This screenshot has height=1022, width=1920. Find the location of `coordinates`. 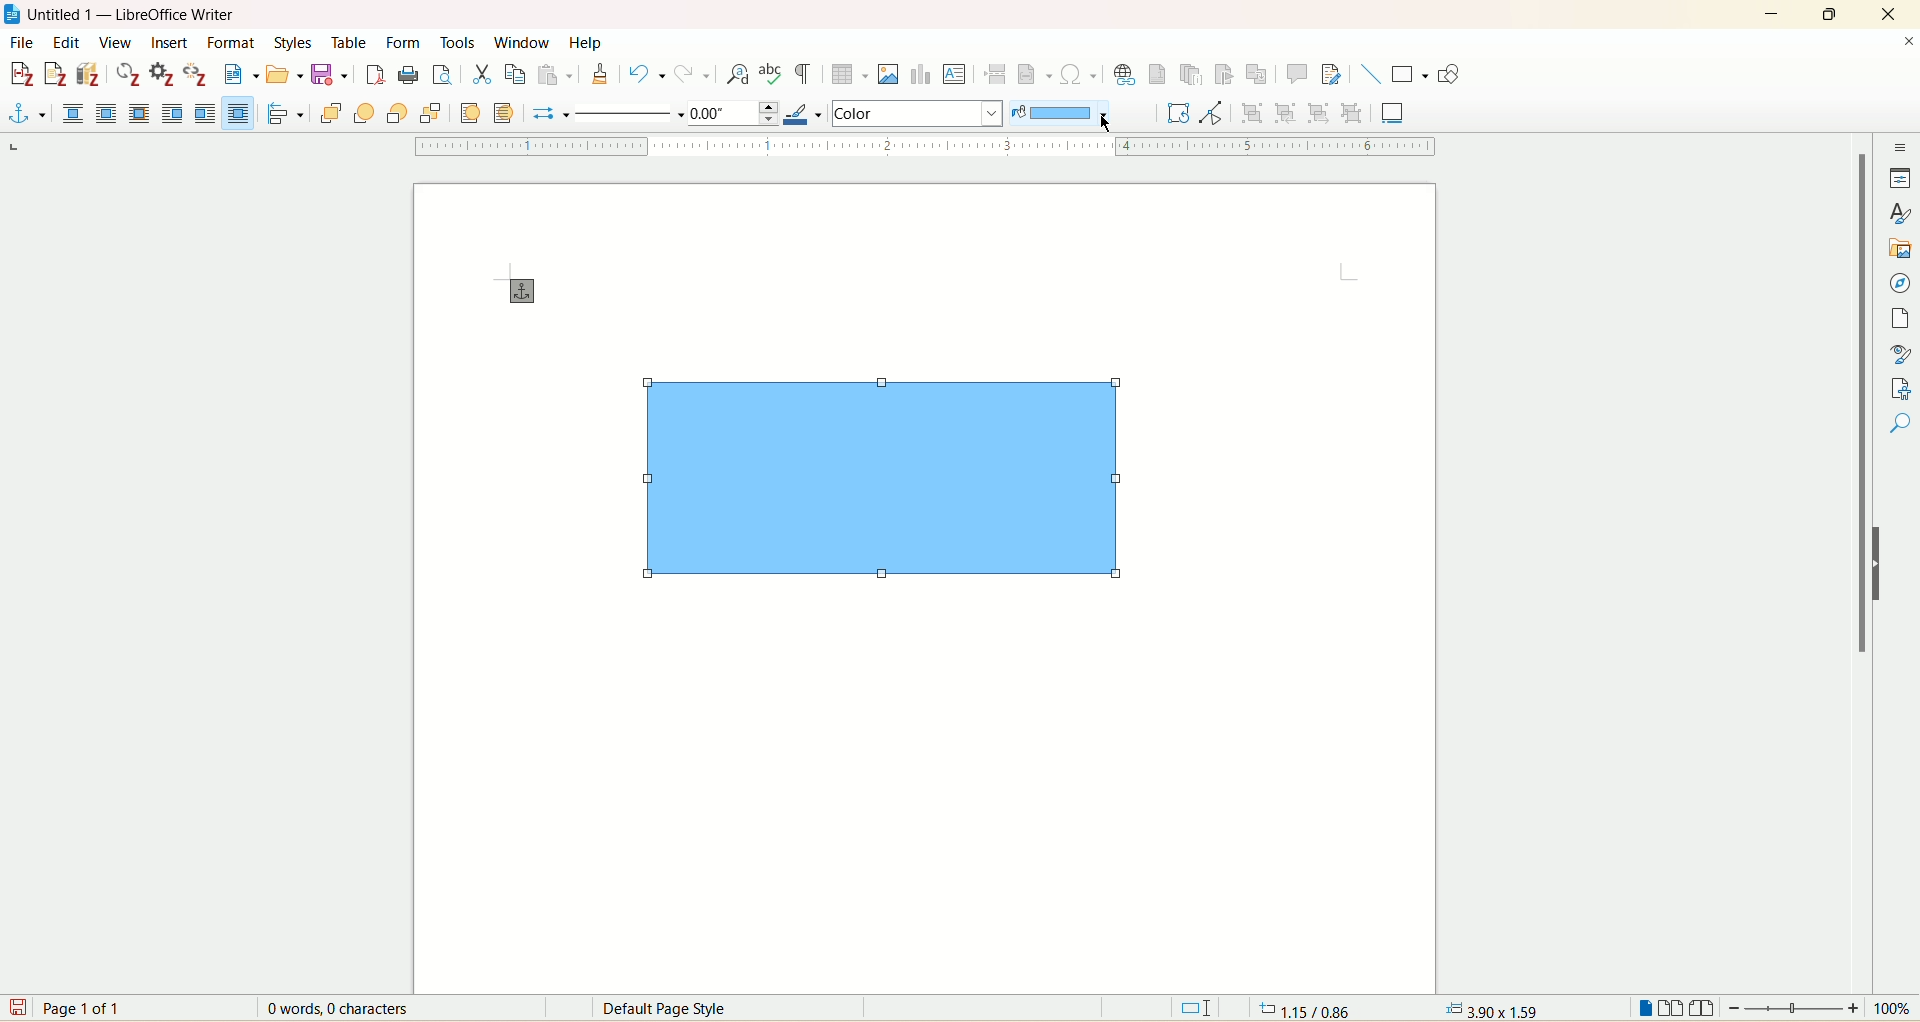

coordinates is located at coordinates (1300, 1009).